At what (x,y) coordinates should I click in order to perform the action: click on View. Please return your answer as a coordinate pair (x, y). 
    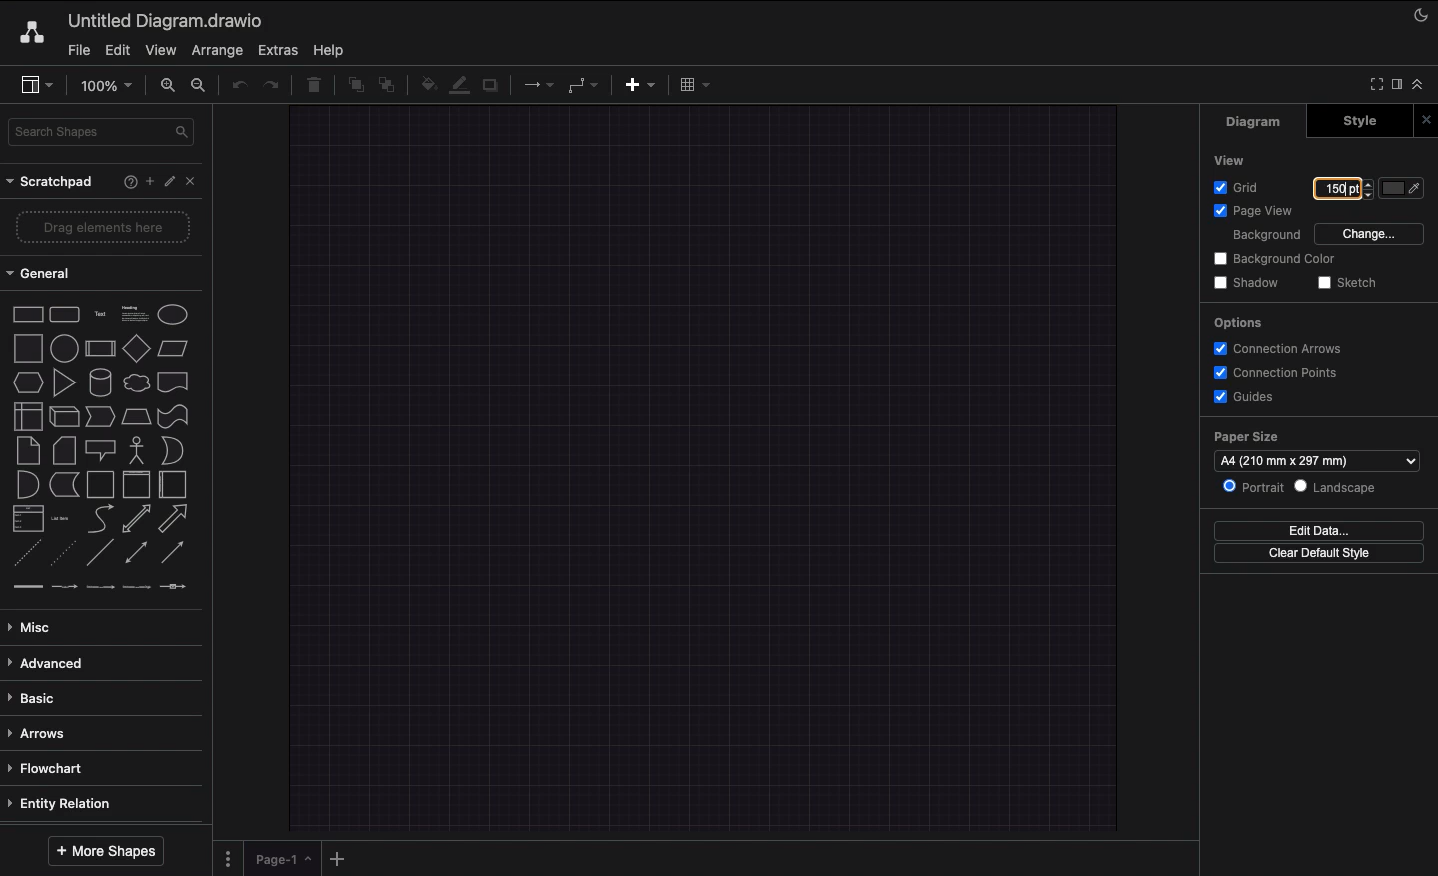
    Looking at the image, I should click on (1227, 160).